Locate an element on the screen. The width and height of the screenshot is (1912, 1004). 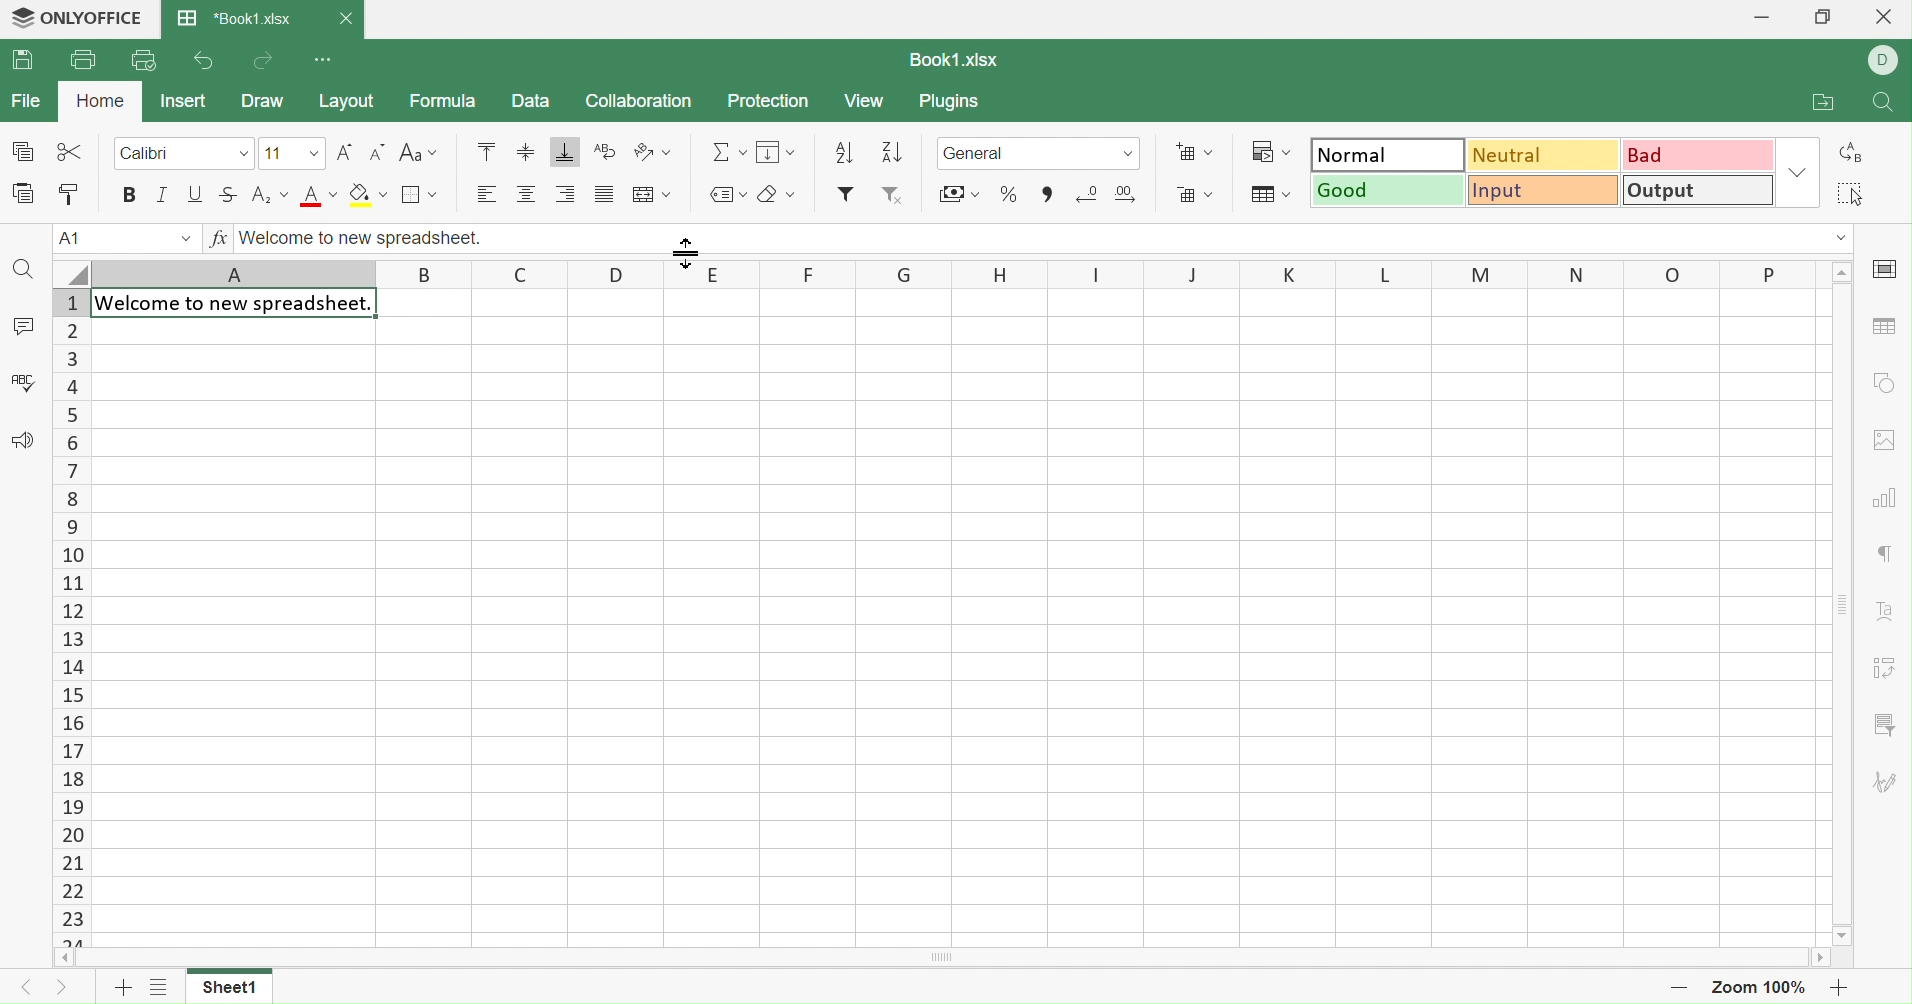
Comments is located at coordinates (23, 326).